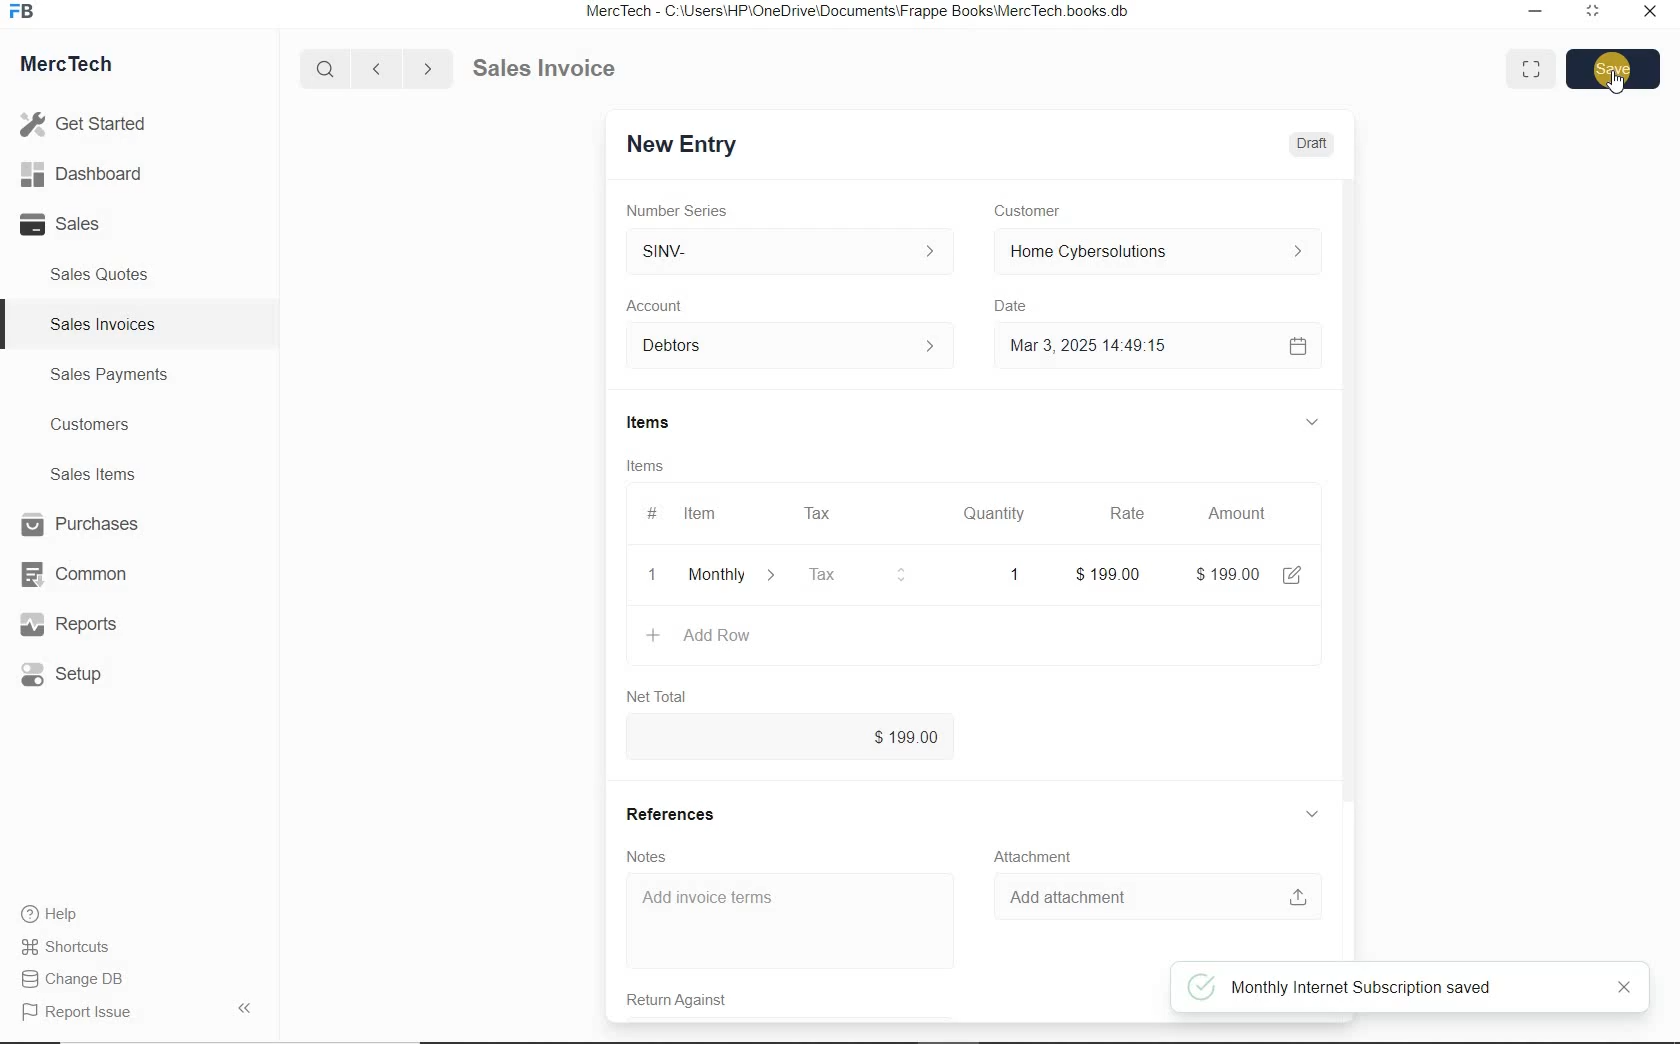  Describe the element at coordinates (104, 324) in the screenshot. I see `Sales Invoices` at that location.